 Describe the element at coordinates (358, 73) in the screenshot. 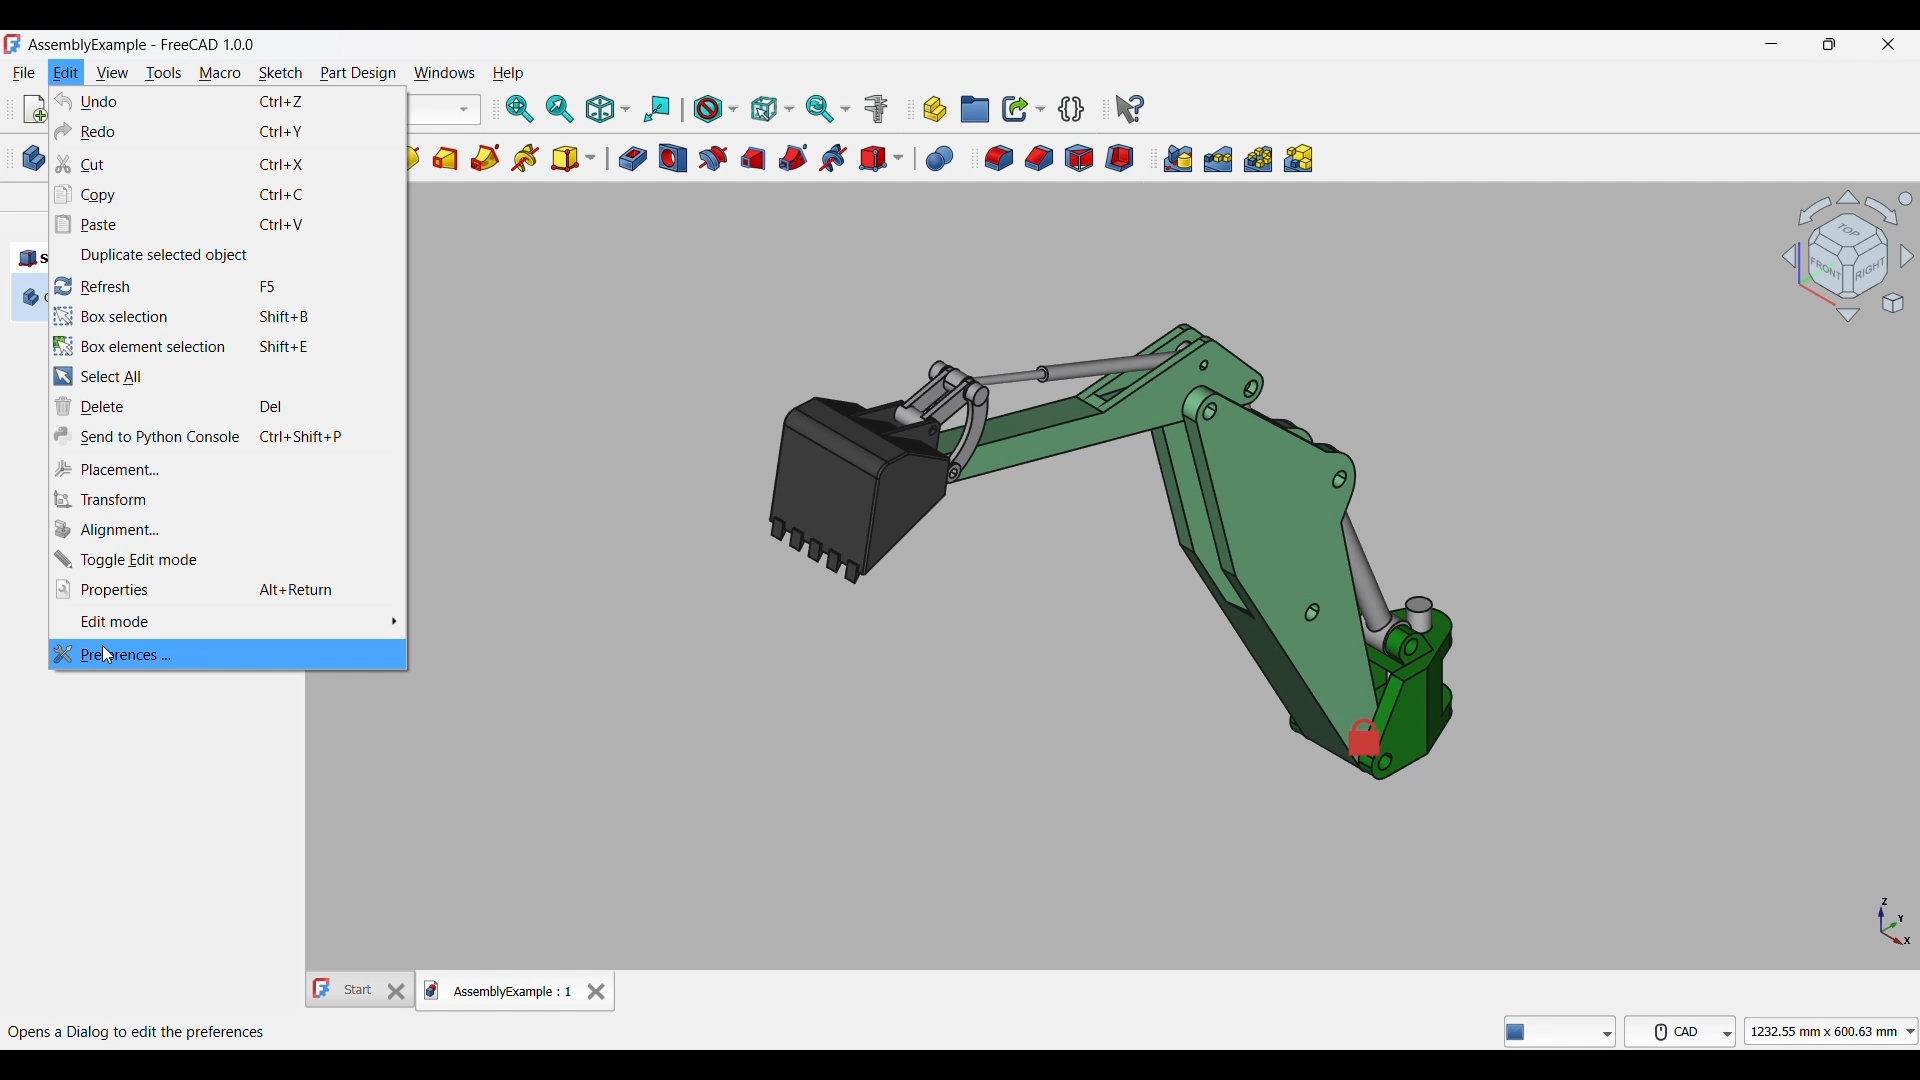

I see `Part design` at that location.